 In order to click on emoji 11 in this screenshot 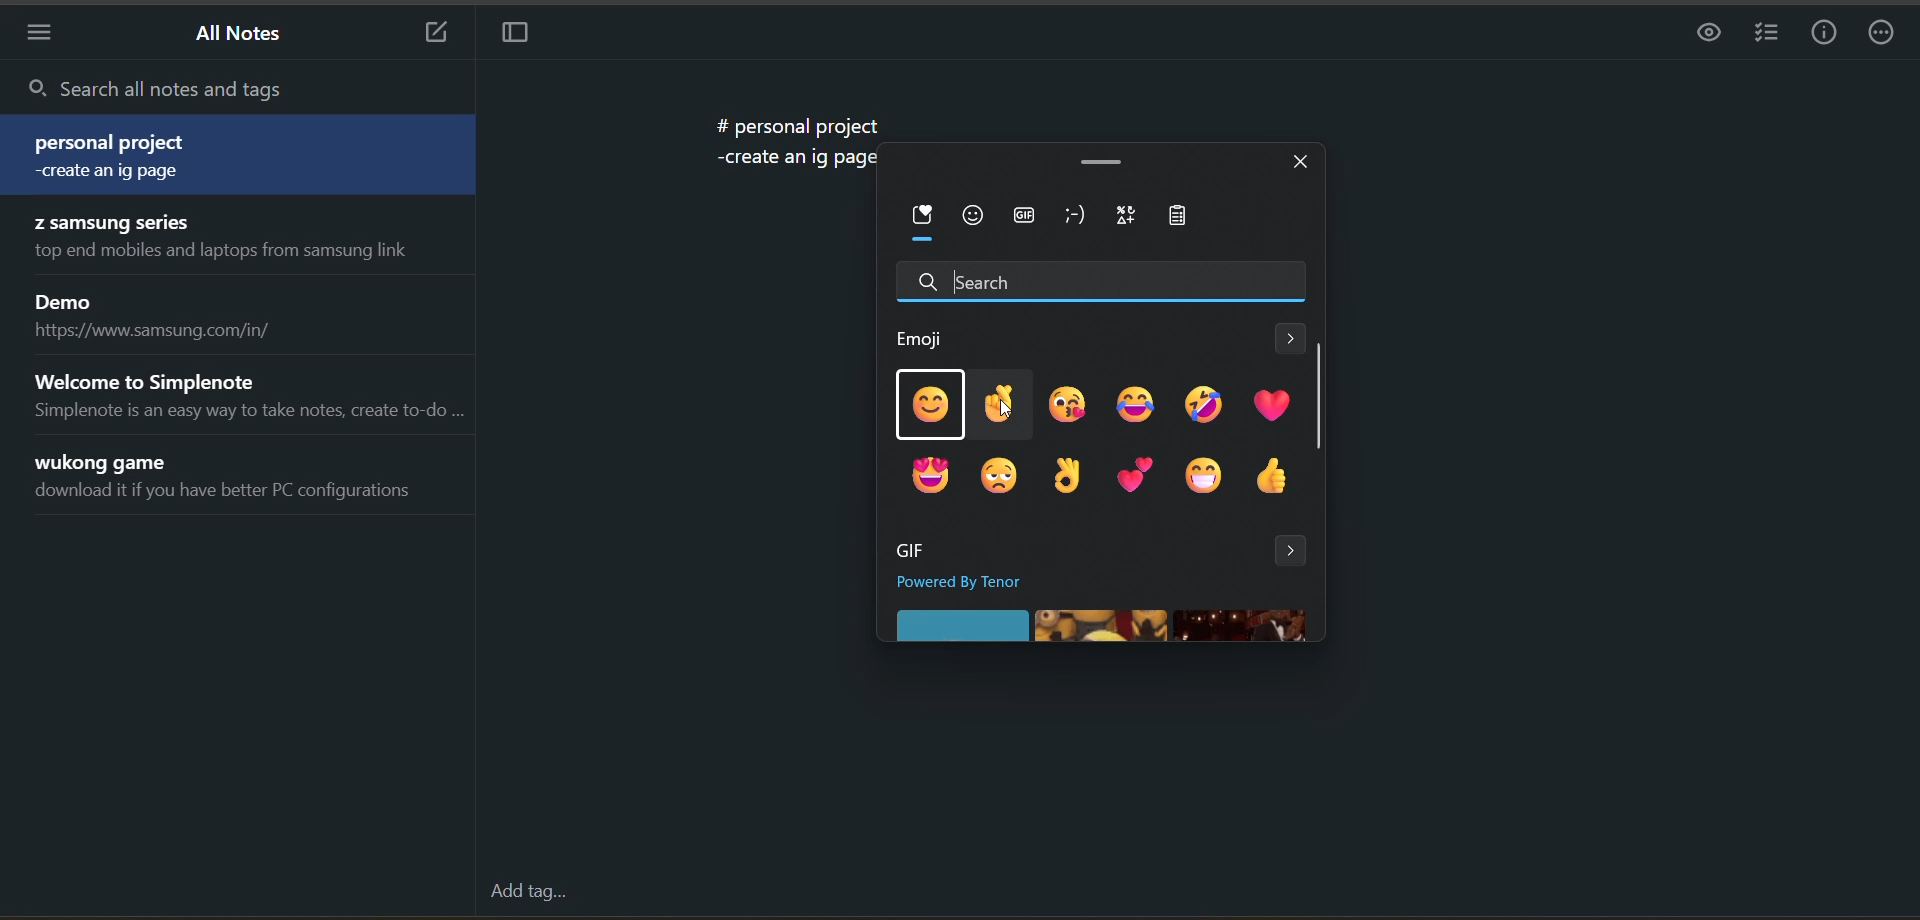, I will do `click(1206, 478)`.